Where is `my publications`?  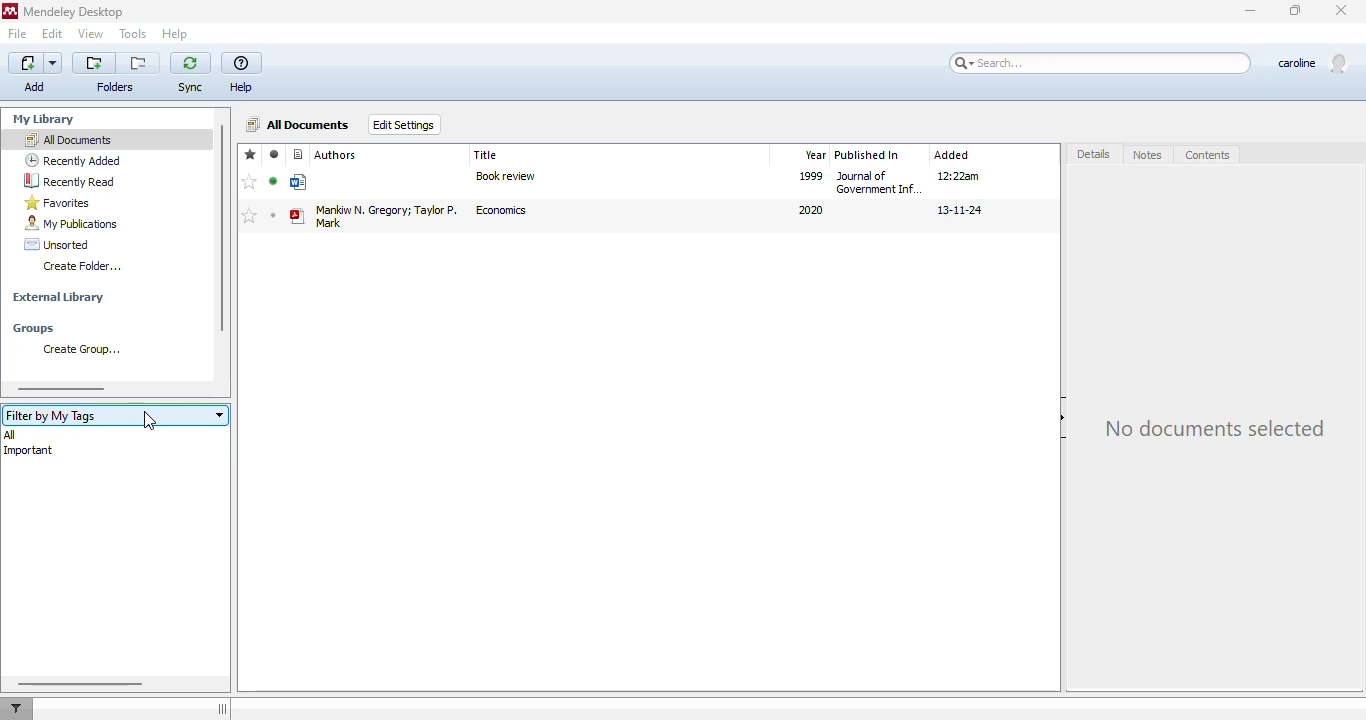
my publications is located at coordinates (71, 223).